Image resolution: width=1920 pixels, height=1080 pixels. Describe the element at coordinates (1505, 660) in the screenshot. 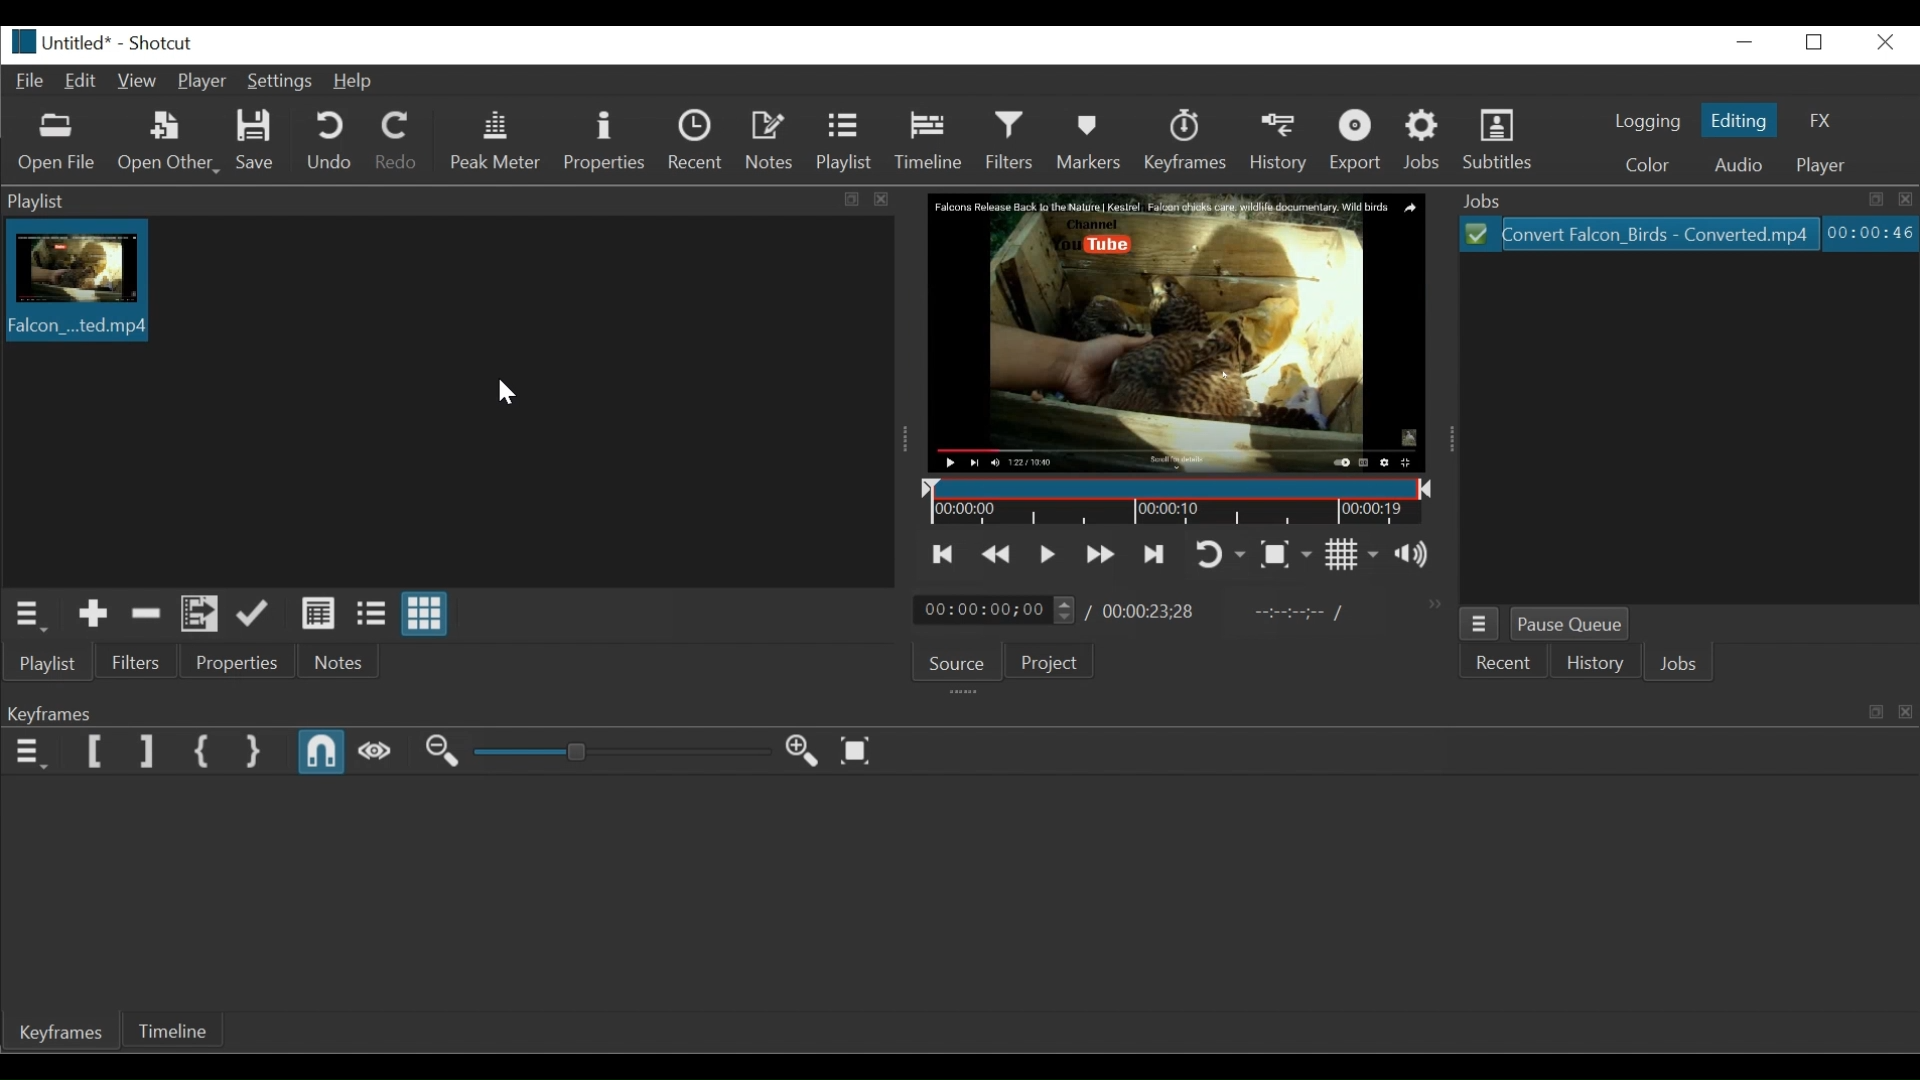

I see `Recent` at that location.